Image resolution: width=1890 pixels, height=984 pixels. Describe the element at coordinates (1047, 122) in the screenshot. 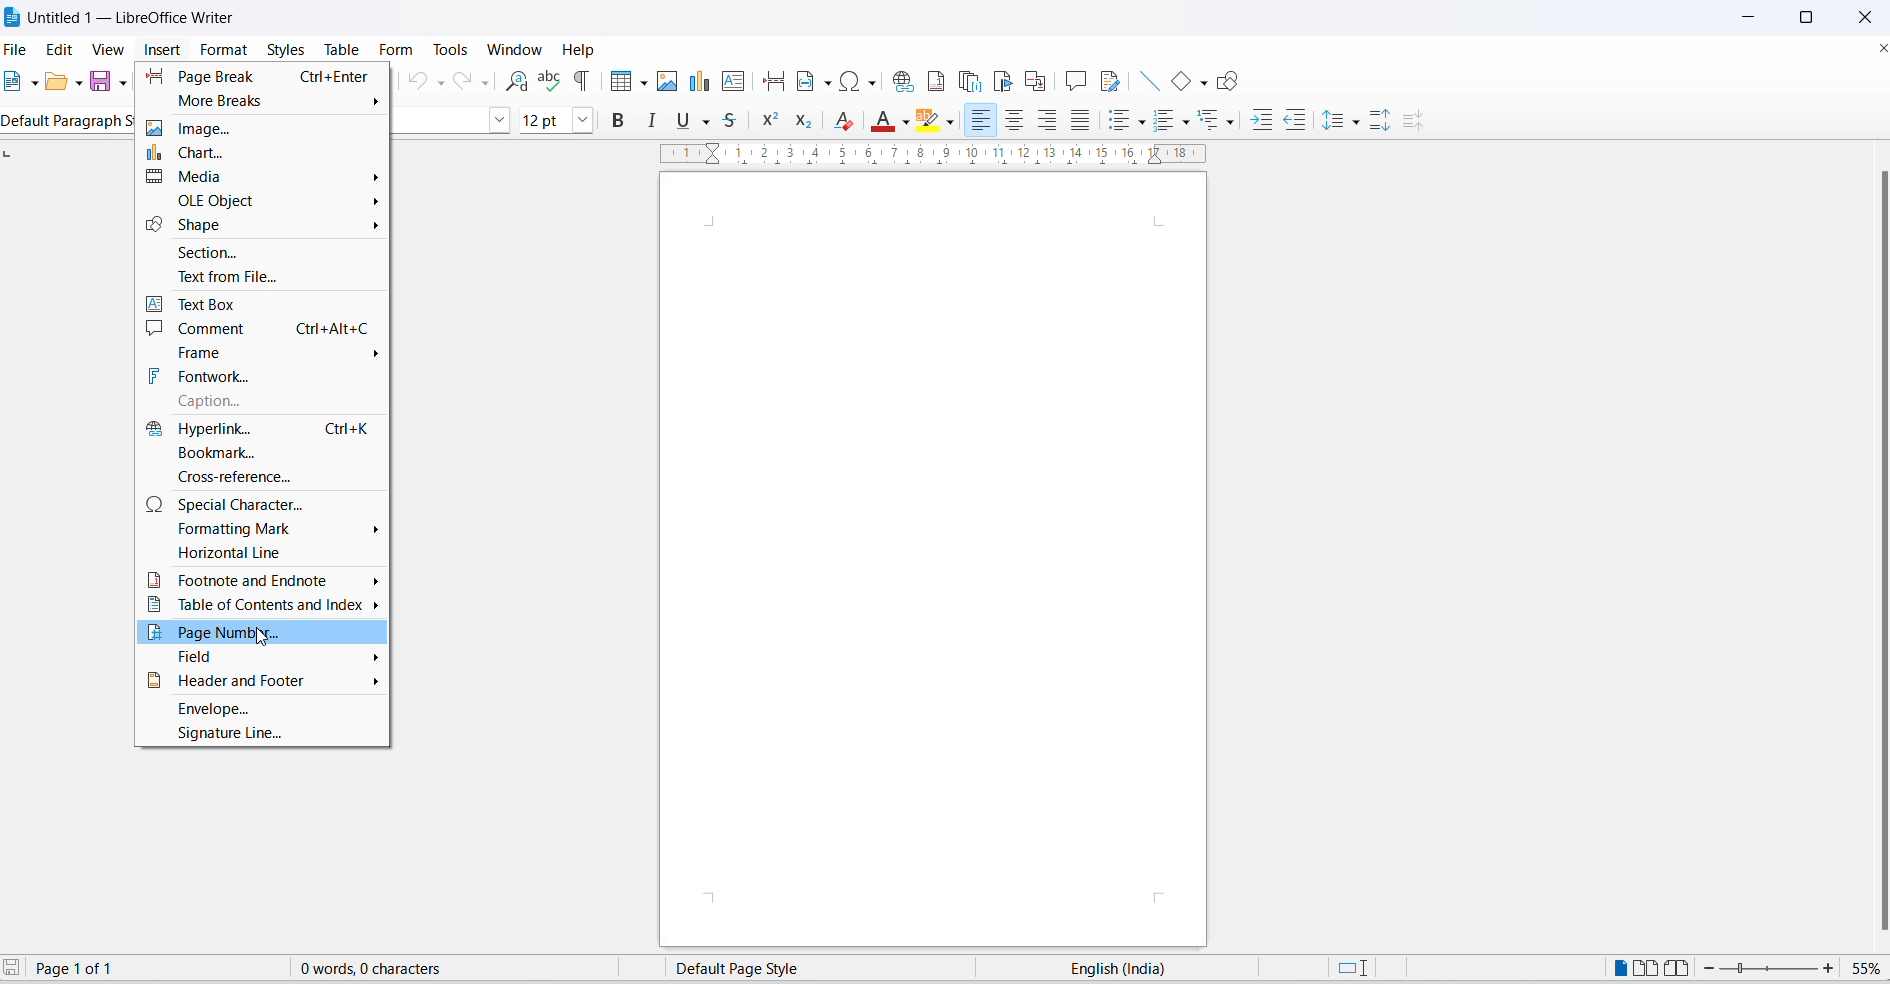

I see `text align right` at that location.